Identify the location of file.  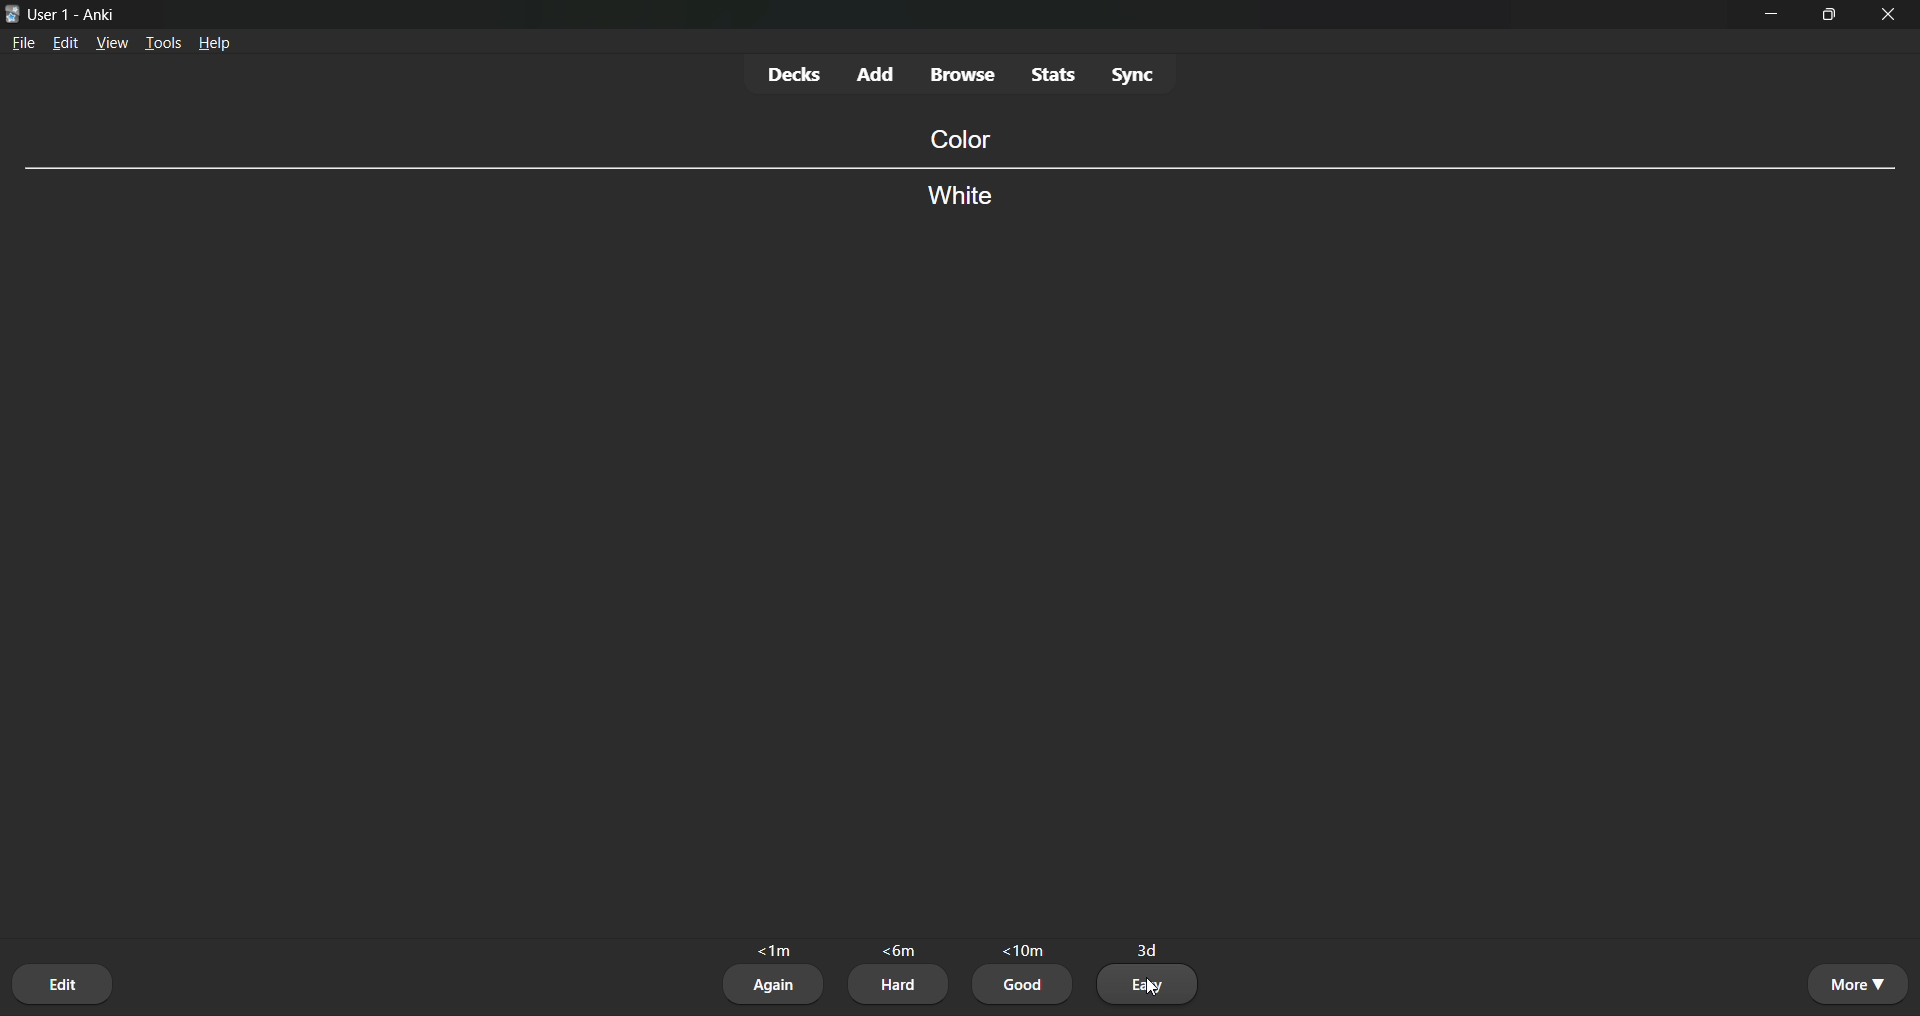
(23, 47).